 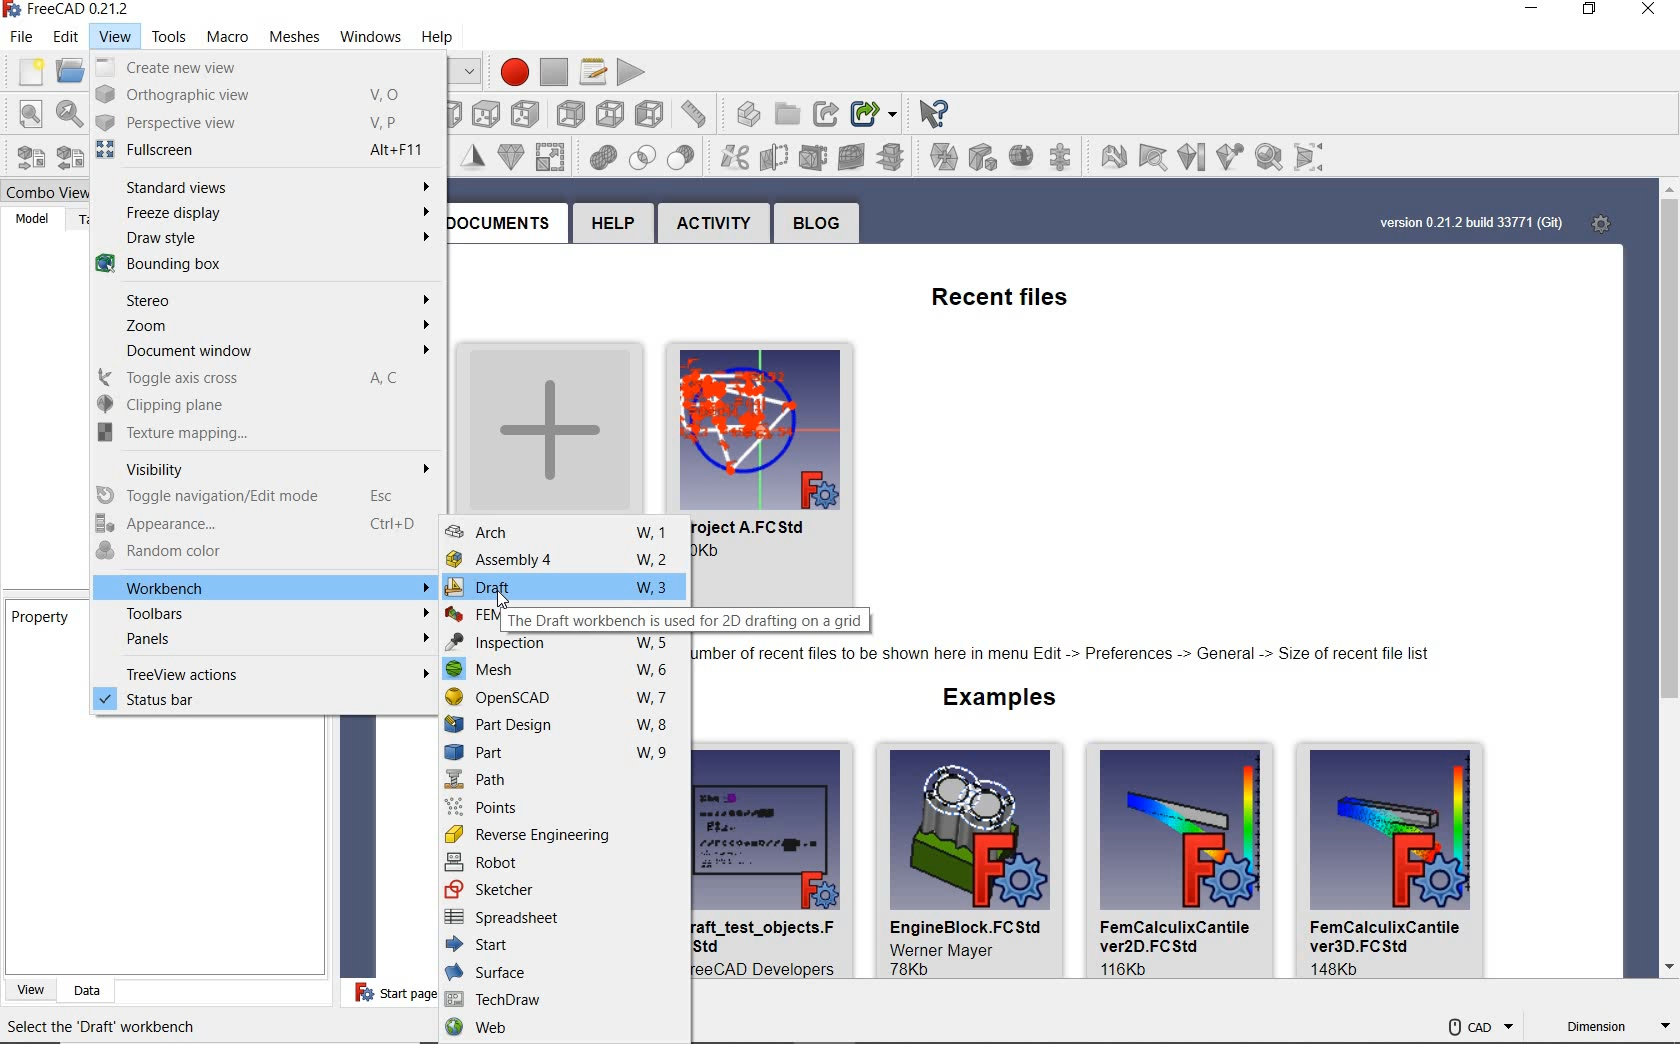 I want to click on bounding info, so click(x=1314, y=157).